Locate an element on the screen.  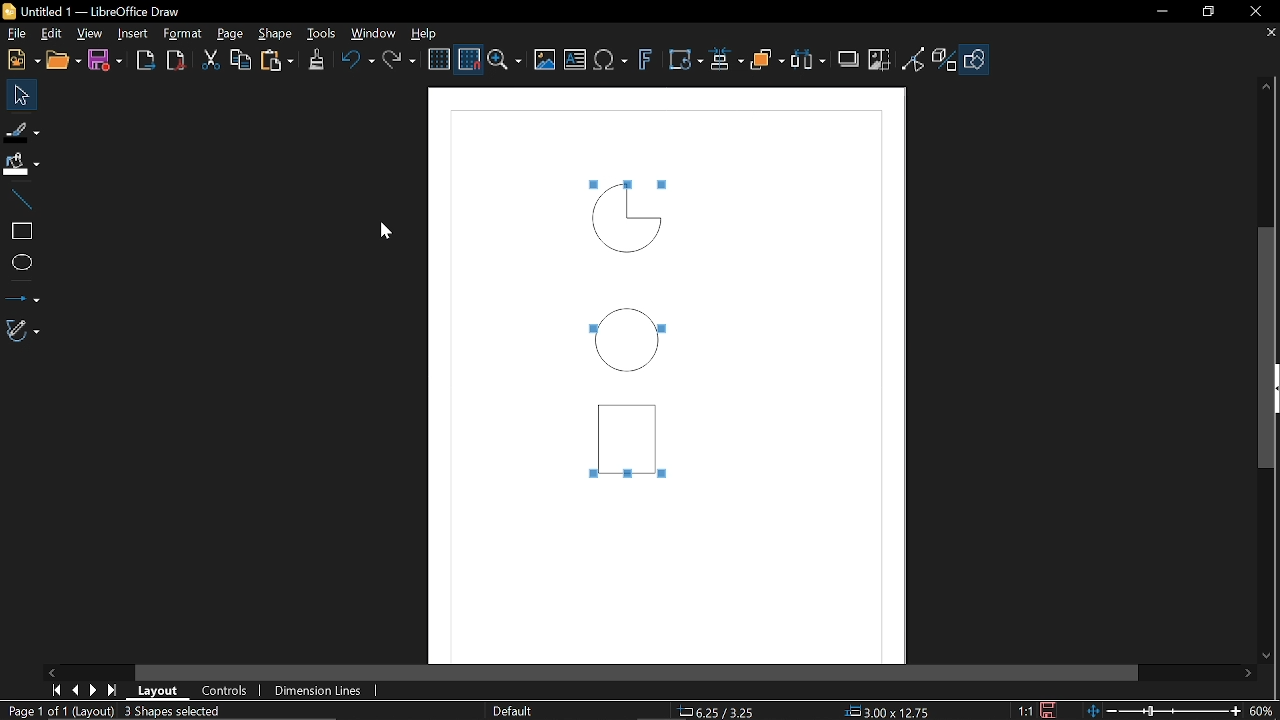
Move down is located at coordinates (1266, 658).